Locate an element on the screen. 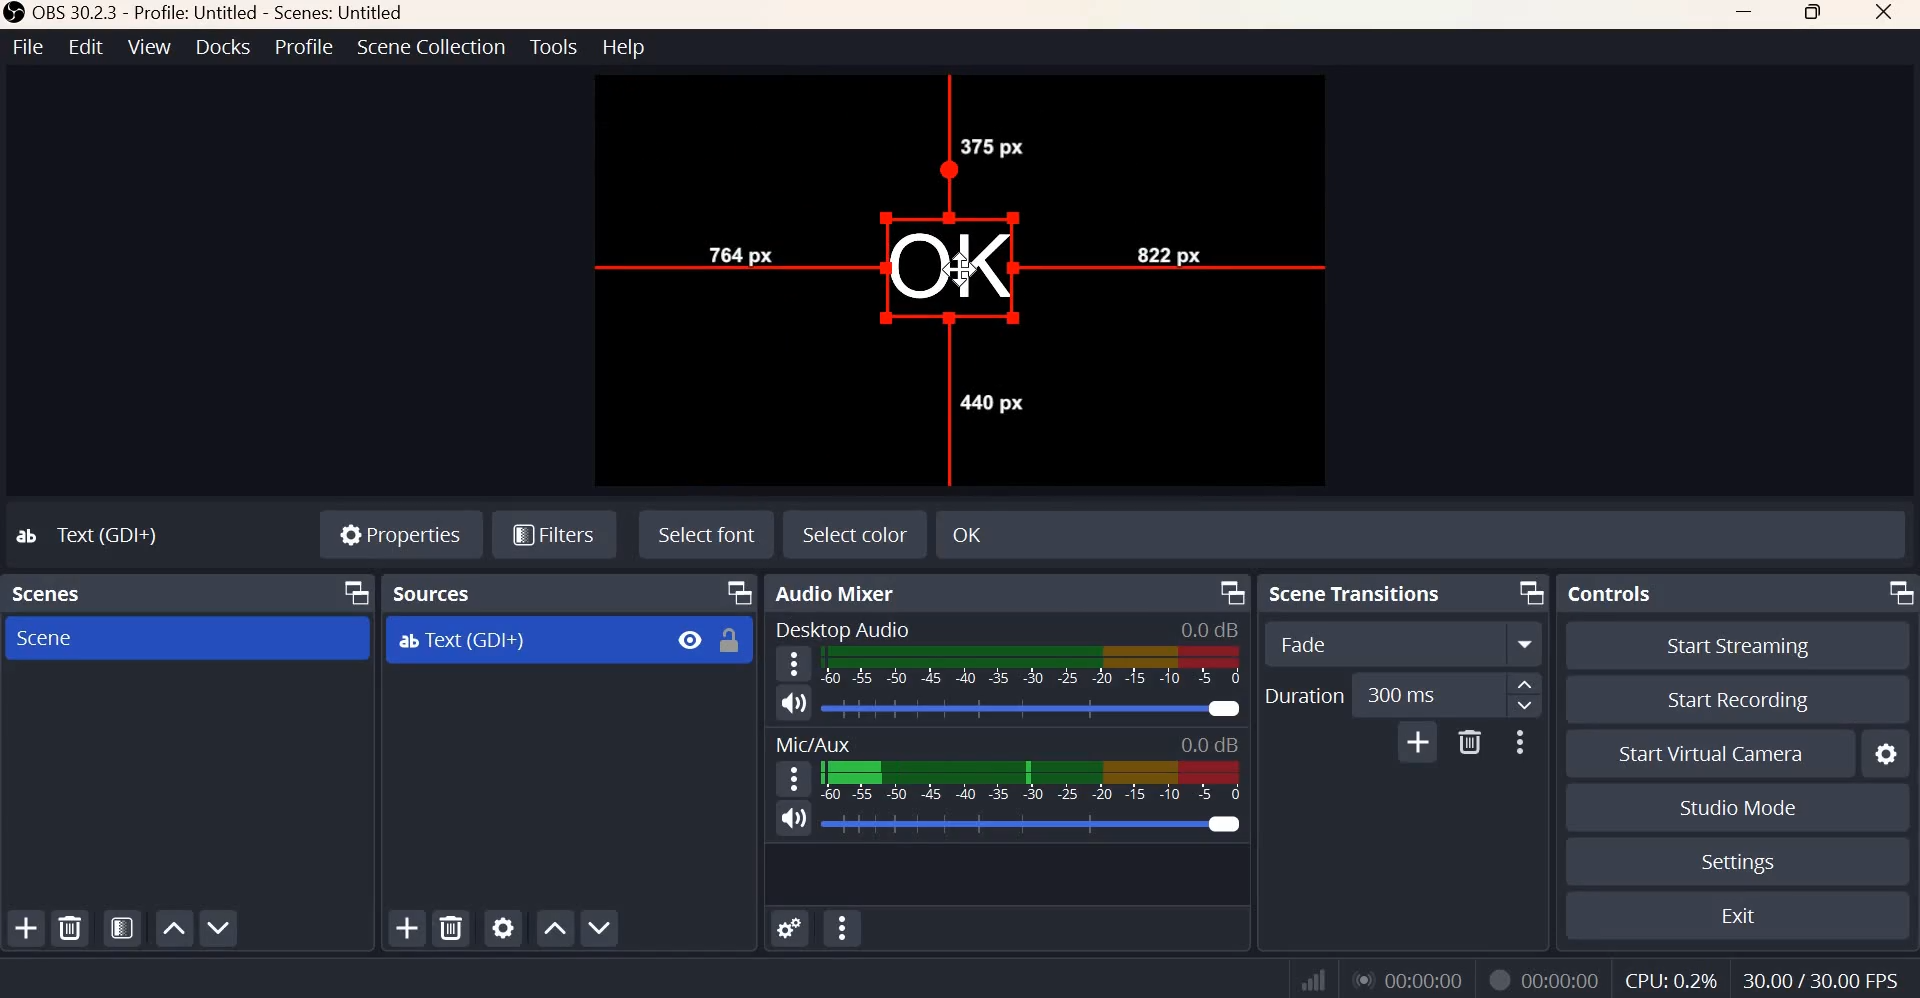 The width and height of the screenshot is (1920, 998). Connection Status Indicator is located at coordinates (1314, 976).